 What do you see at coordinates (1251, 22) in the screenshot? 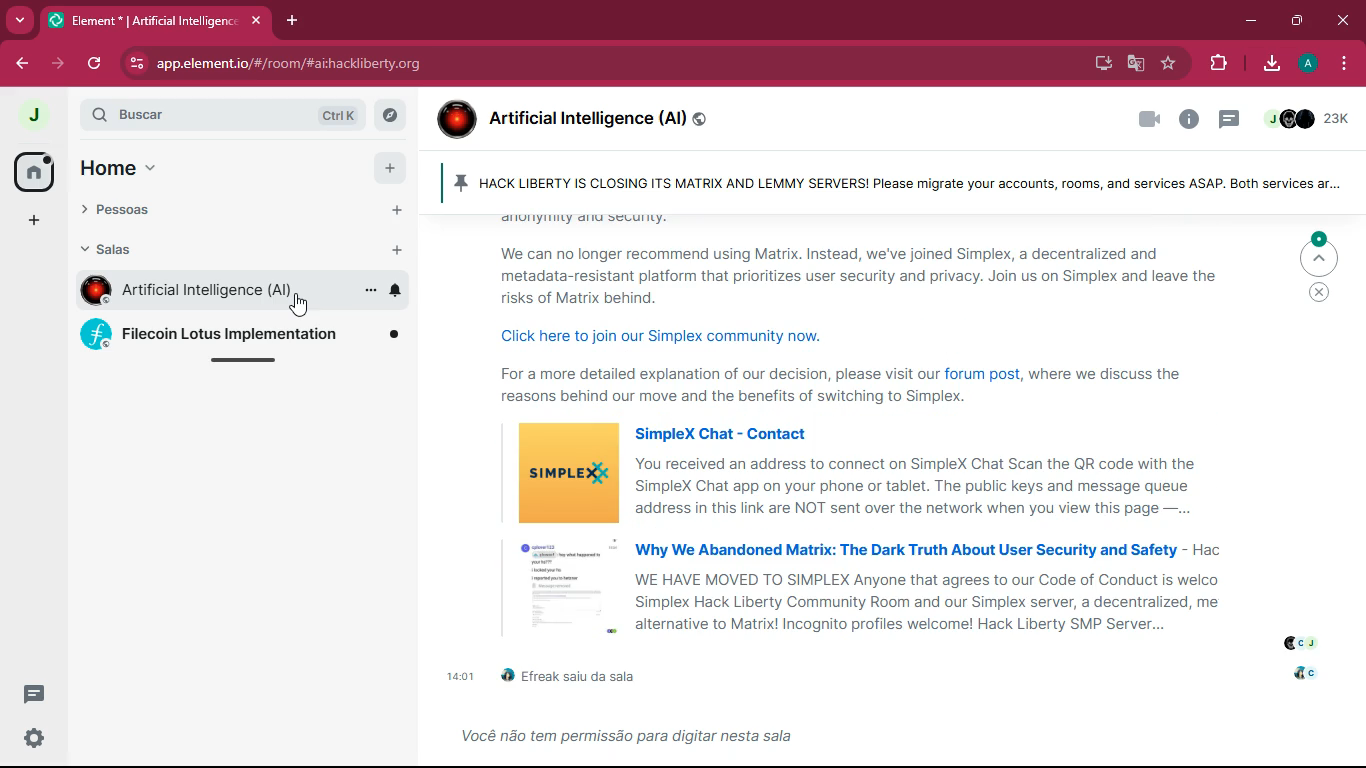
I see `minimize` at bounding box center [1251, 22].